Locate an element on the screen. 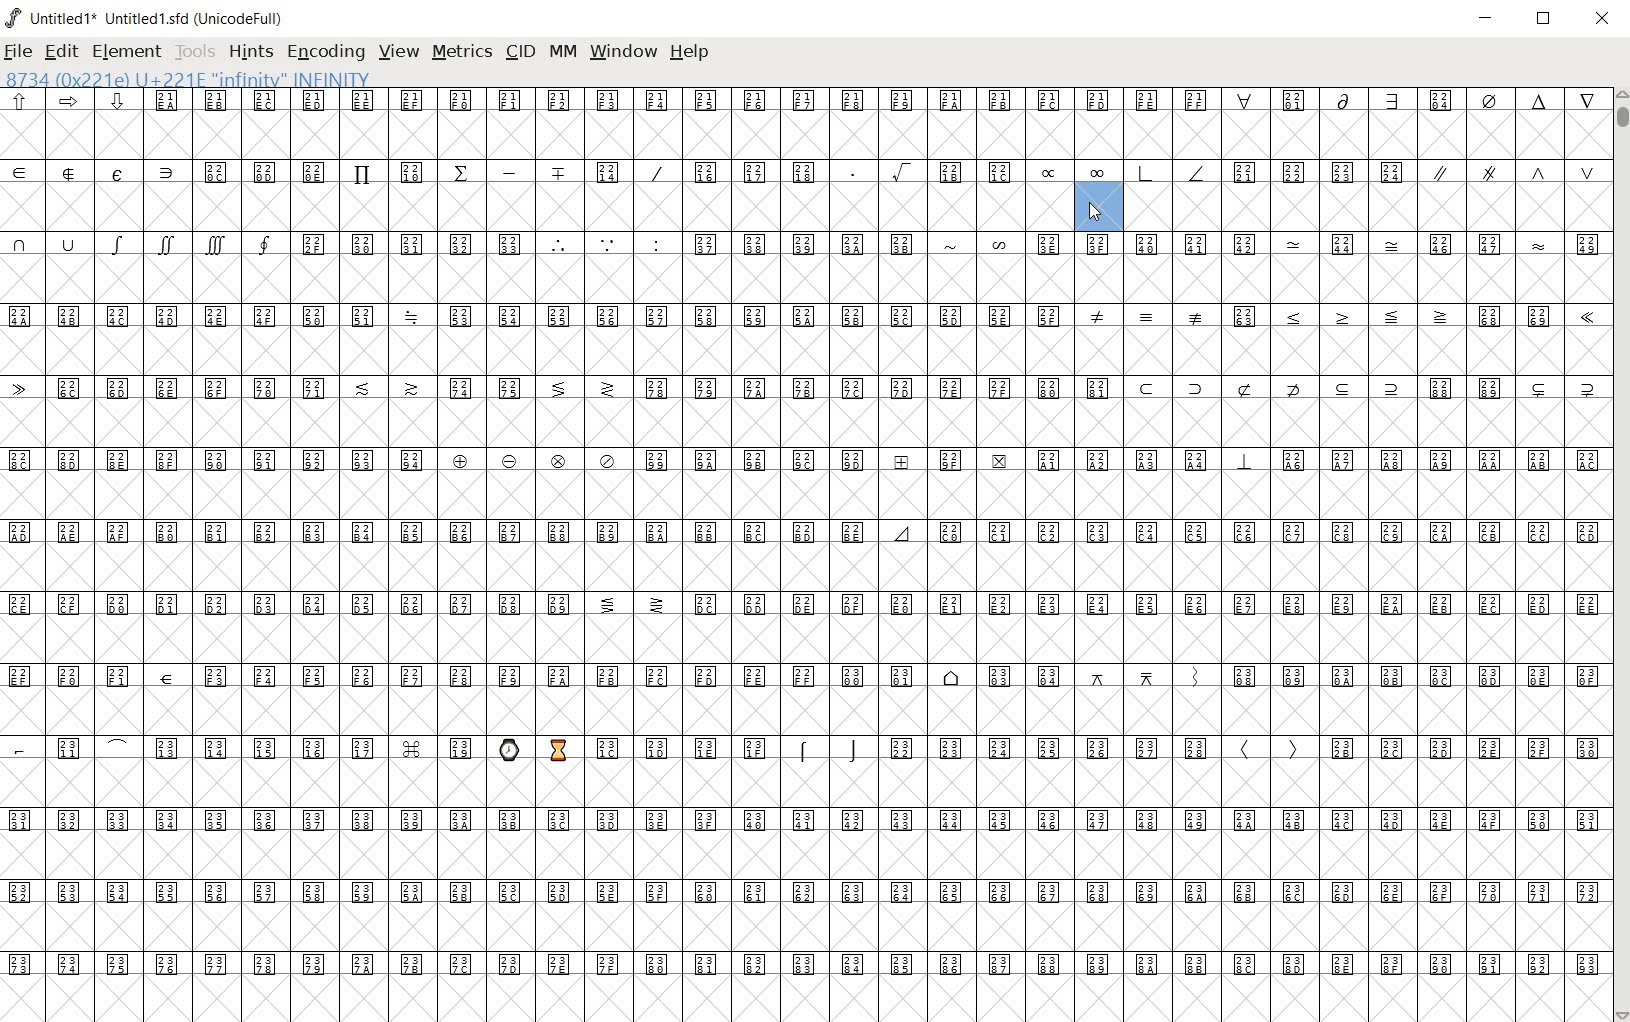 This screenshot has width=1630, height=1022. symbols is located at coordinates (1513, 170).